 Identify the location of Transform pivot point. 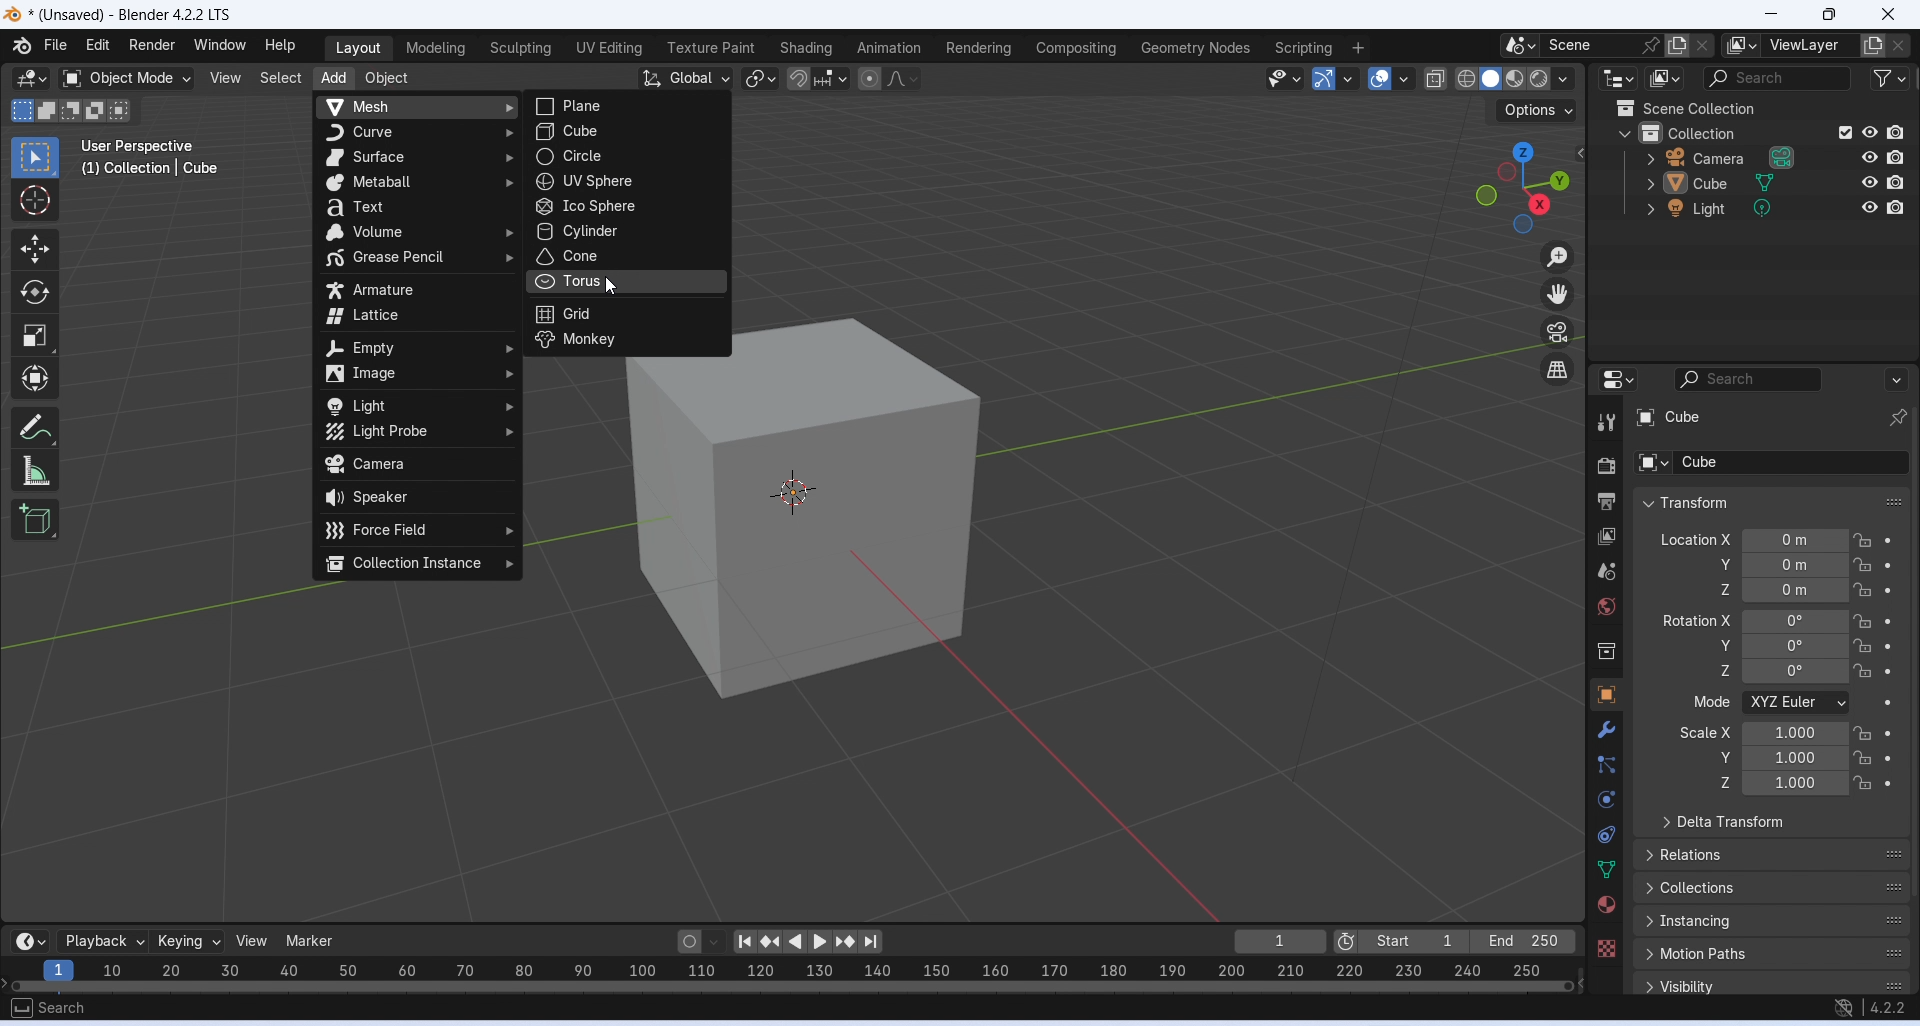
(760, 78).